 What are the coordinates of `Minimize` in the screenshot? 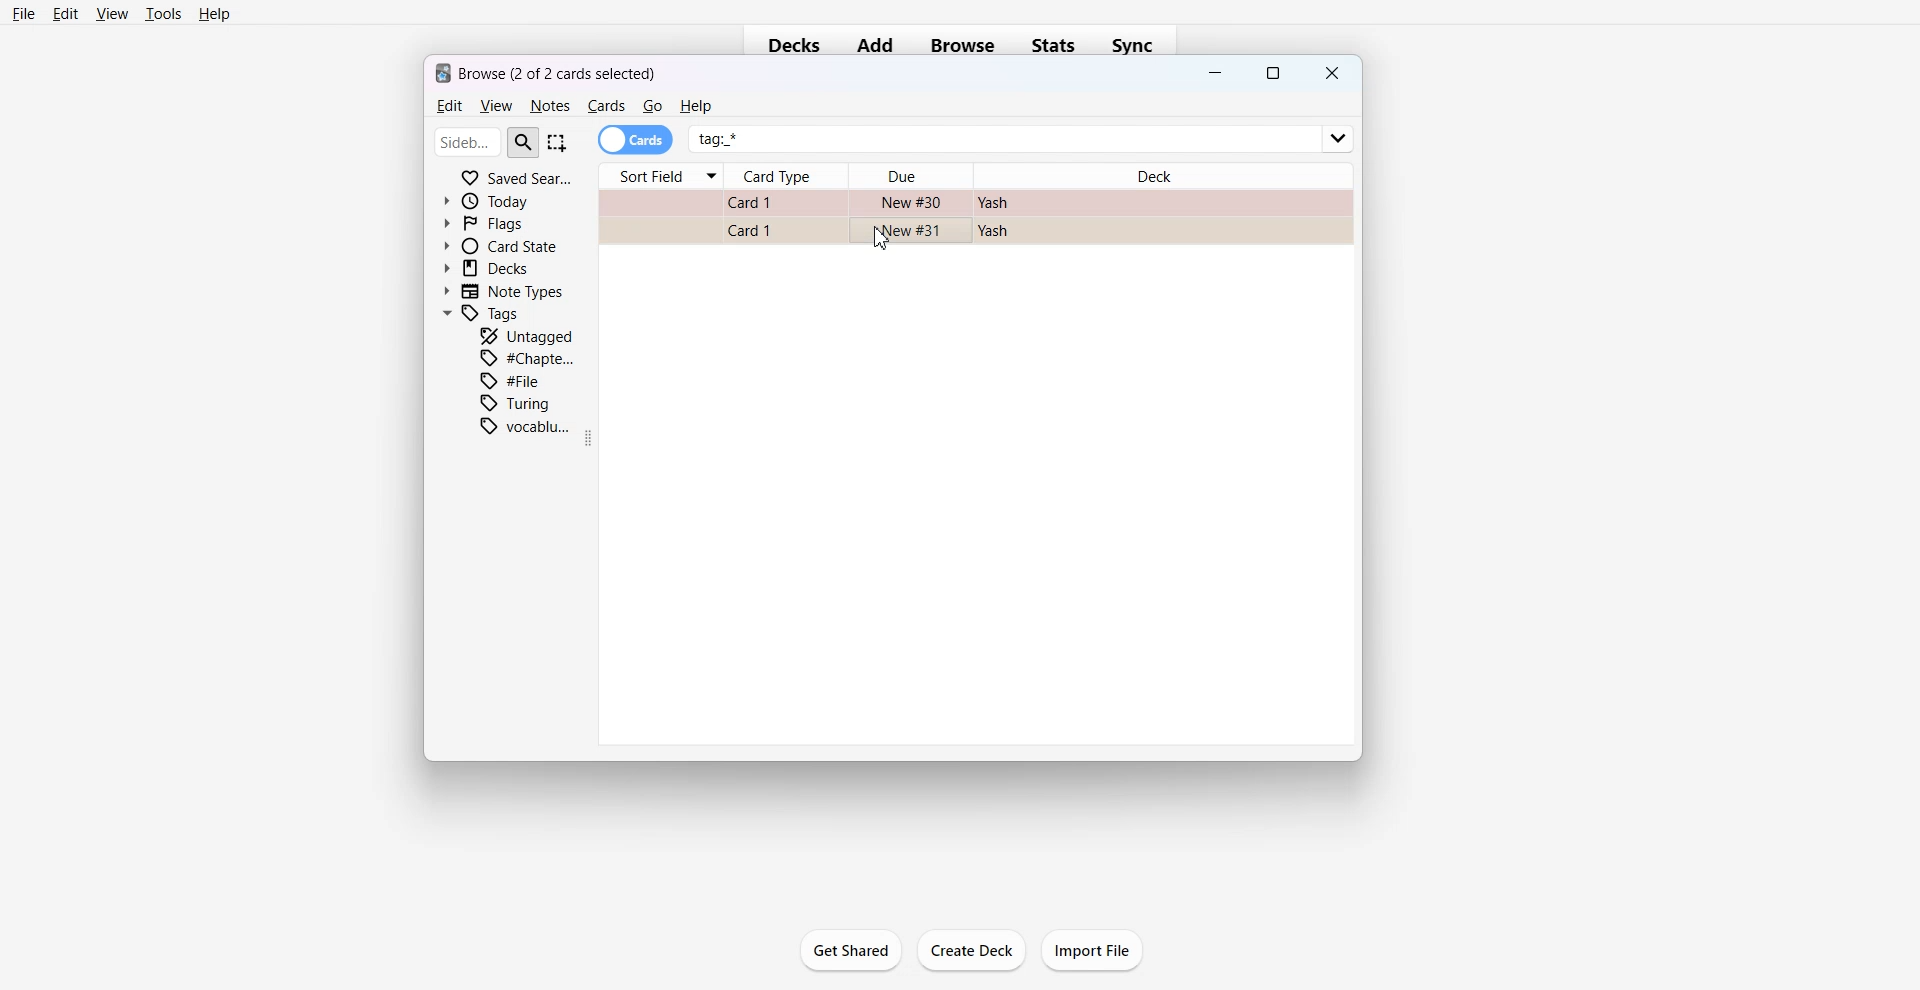 It's located at (1216, 75).